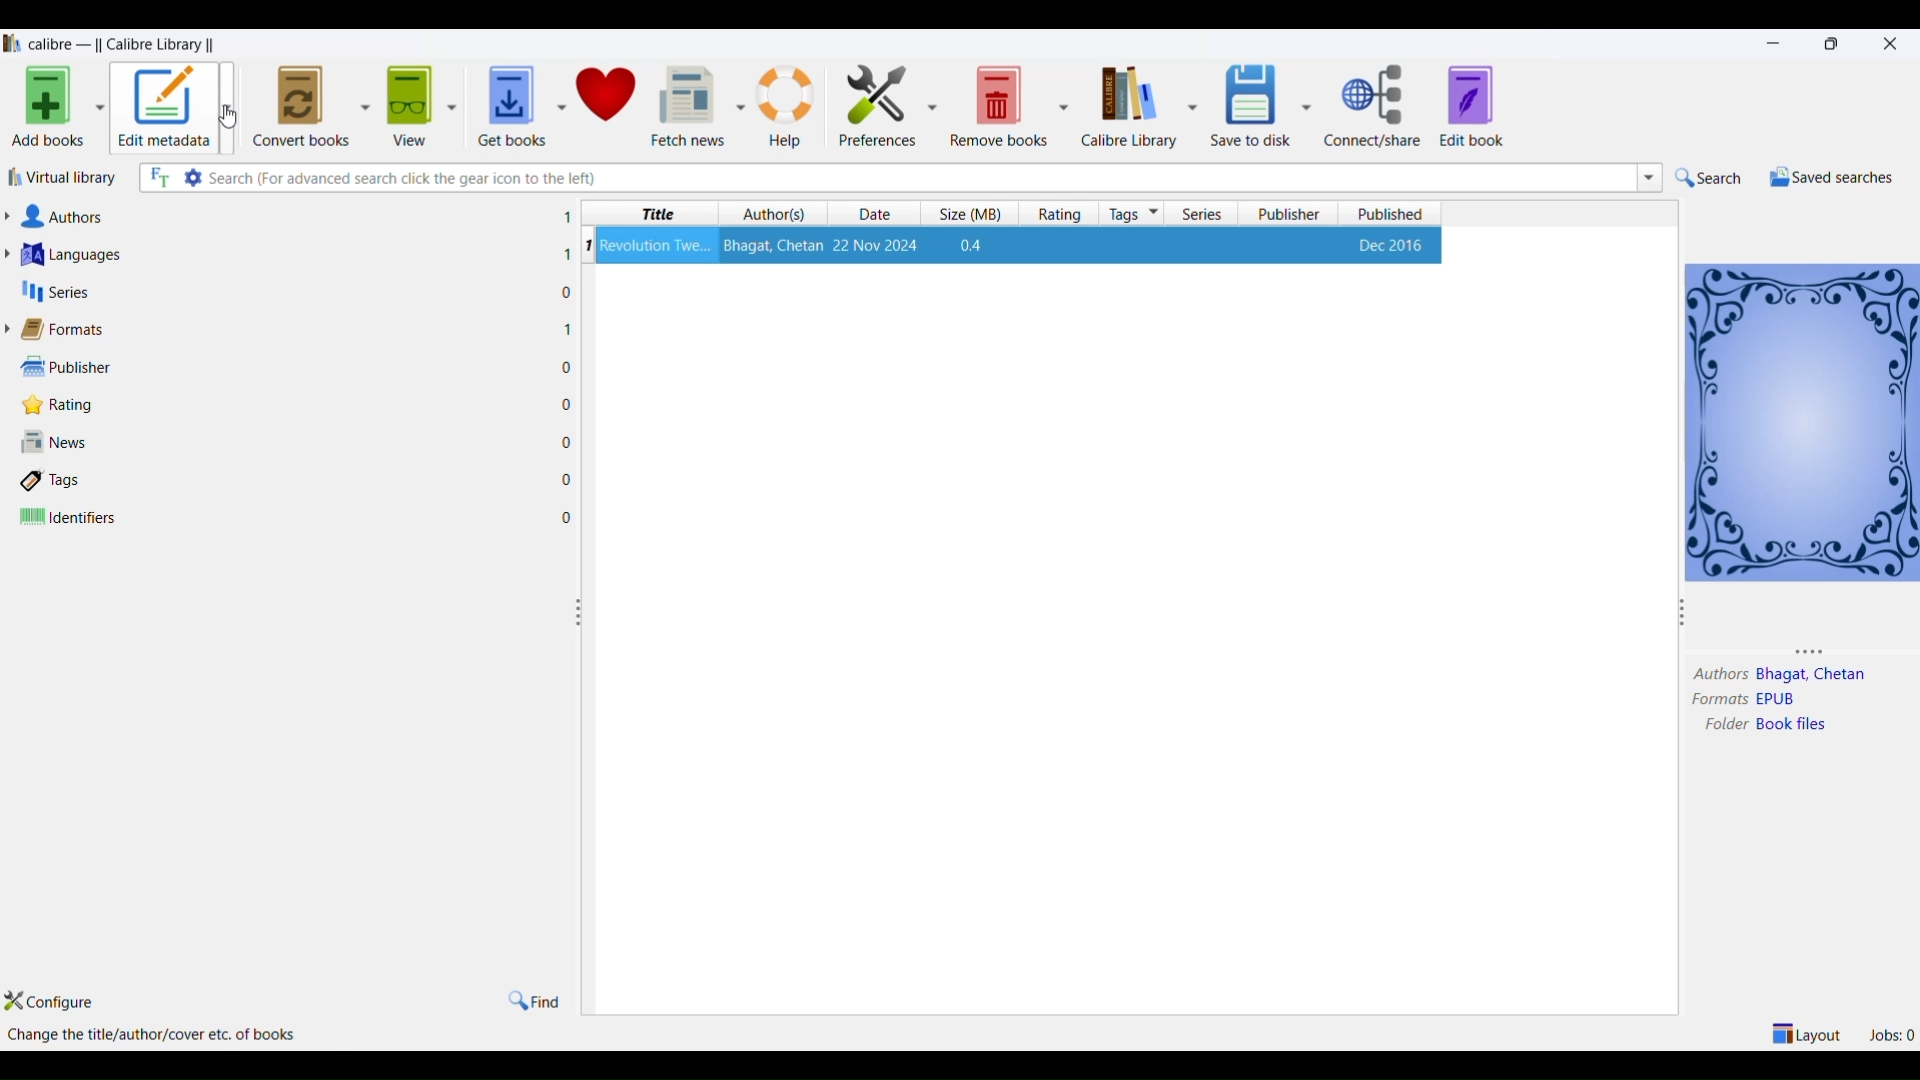 Image resolution: width=1920 pixels, height=1080 pixels. I want to click on remove books, so click(1000, 104).